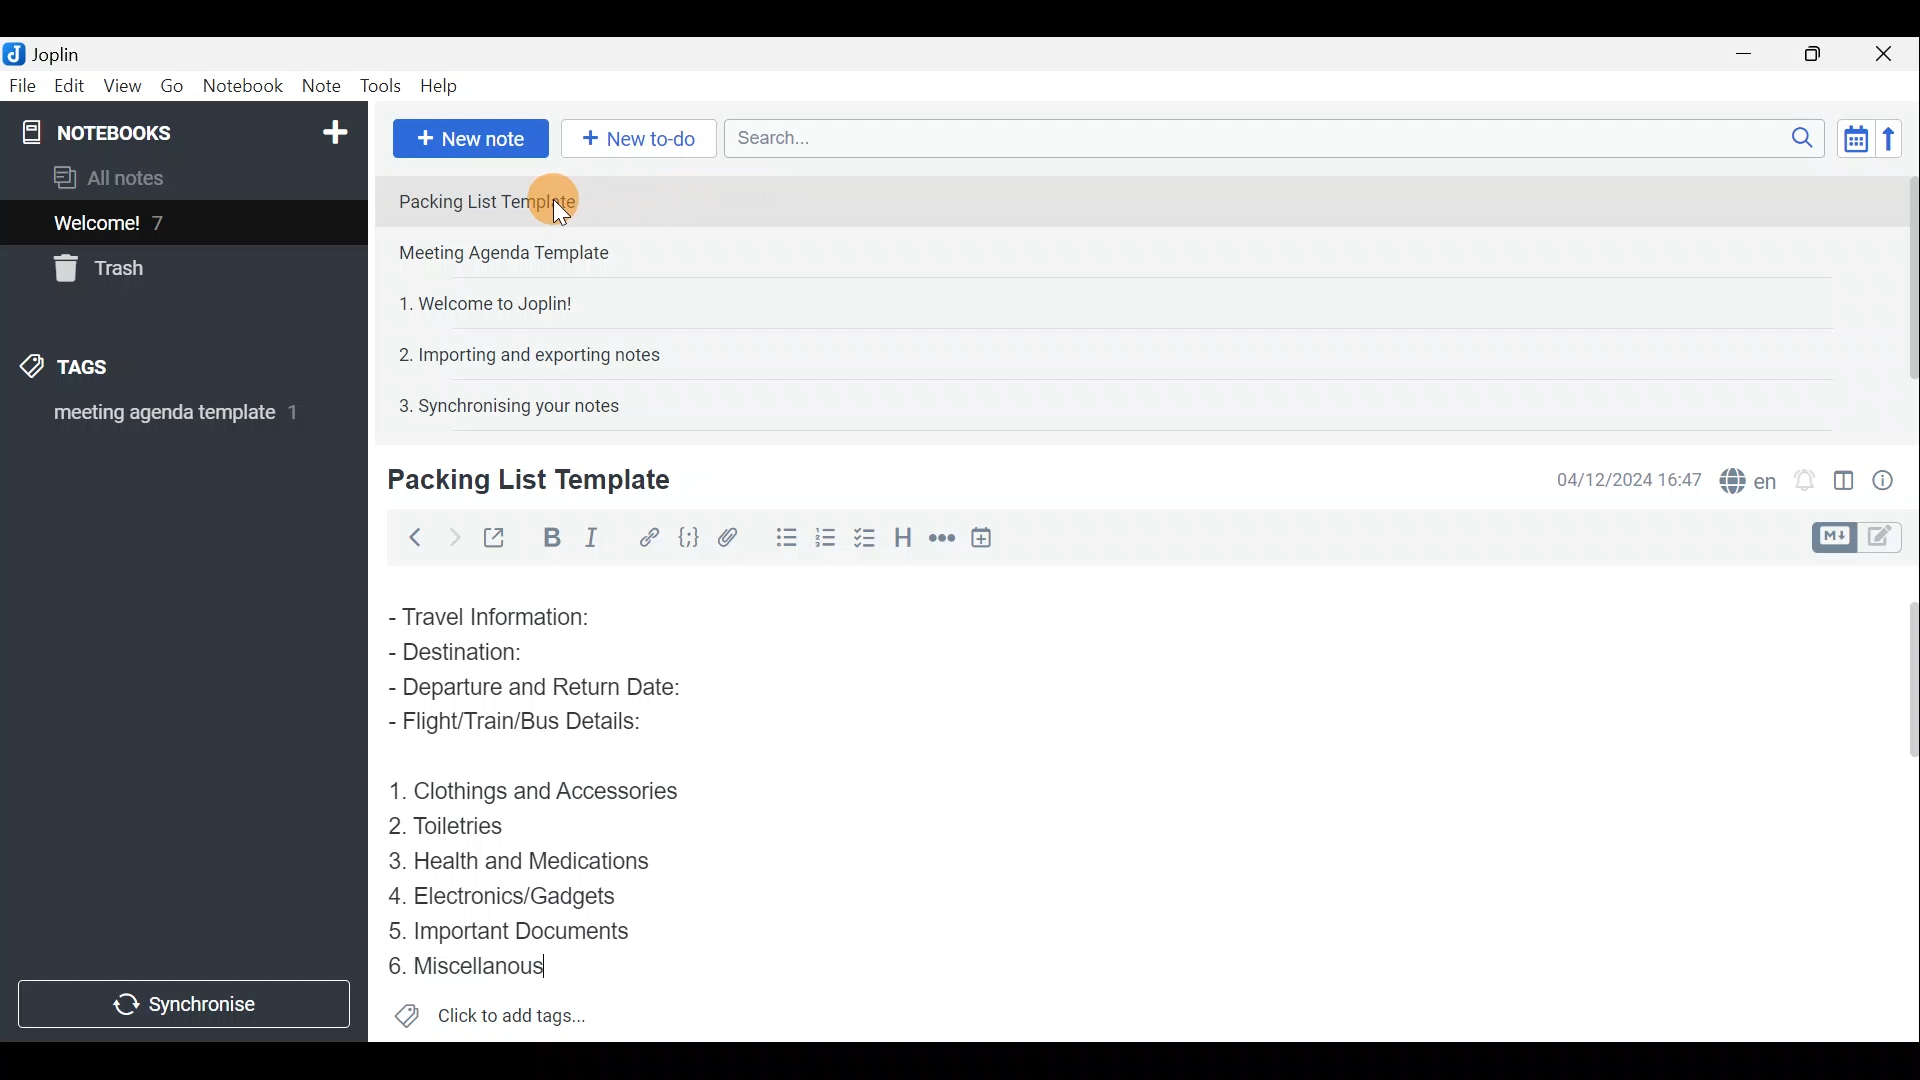 This screenshot has height=1080, width=1920. Describe the element at coordinates (1902, 801) in the screenshot. I see `Scroll bar` at that location.